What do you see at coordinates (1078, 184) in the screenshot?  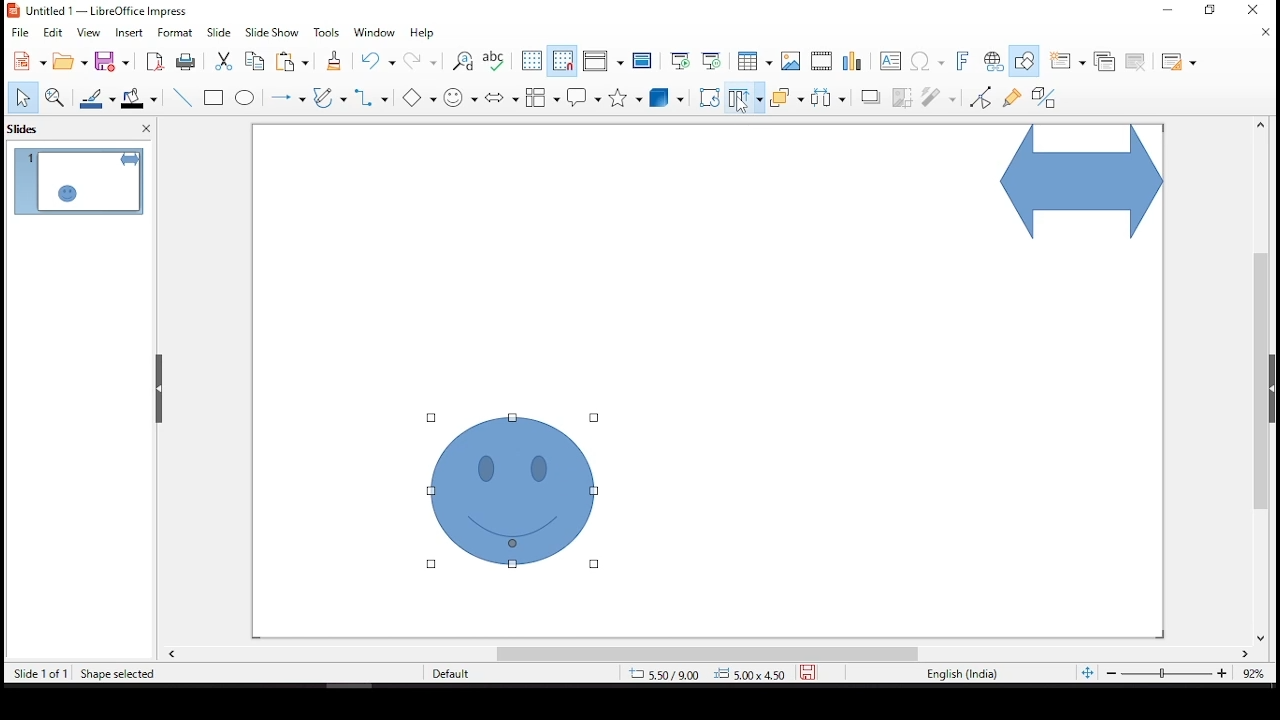 I see `object (selected)` at bounding box center [1078, 184].